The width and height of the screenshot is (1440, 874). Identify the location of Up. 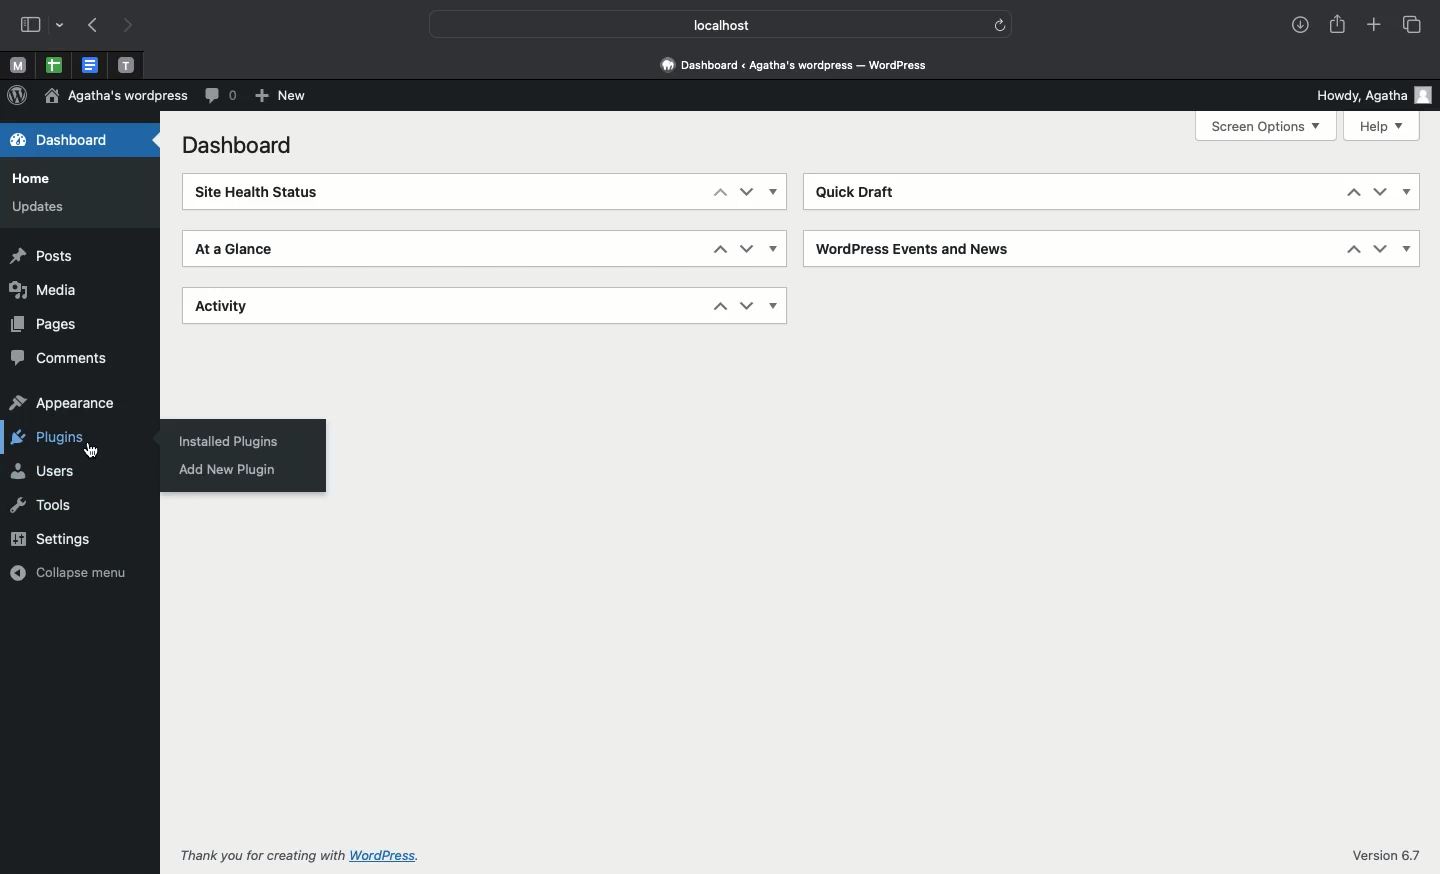
(1351, 190).